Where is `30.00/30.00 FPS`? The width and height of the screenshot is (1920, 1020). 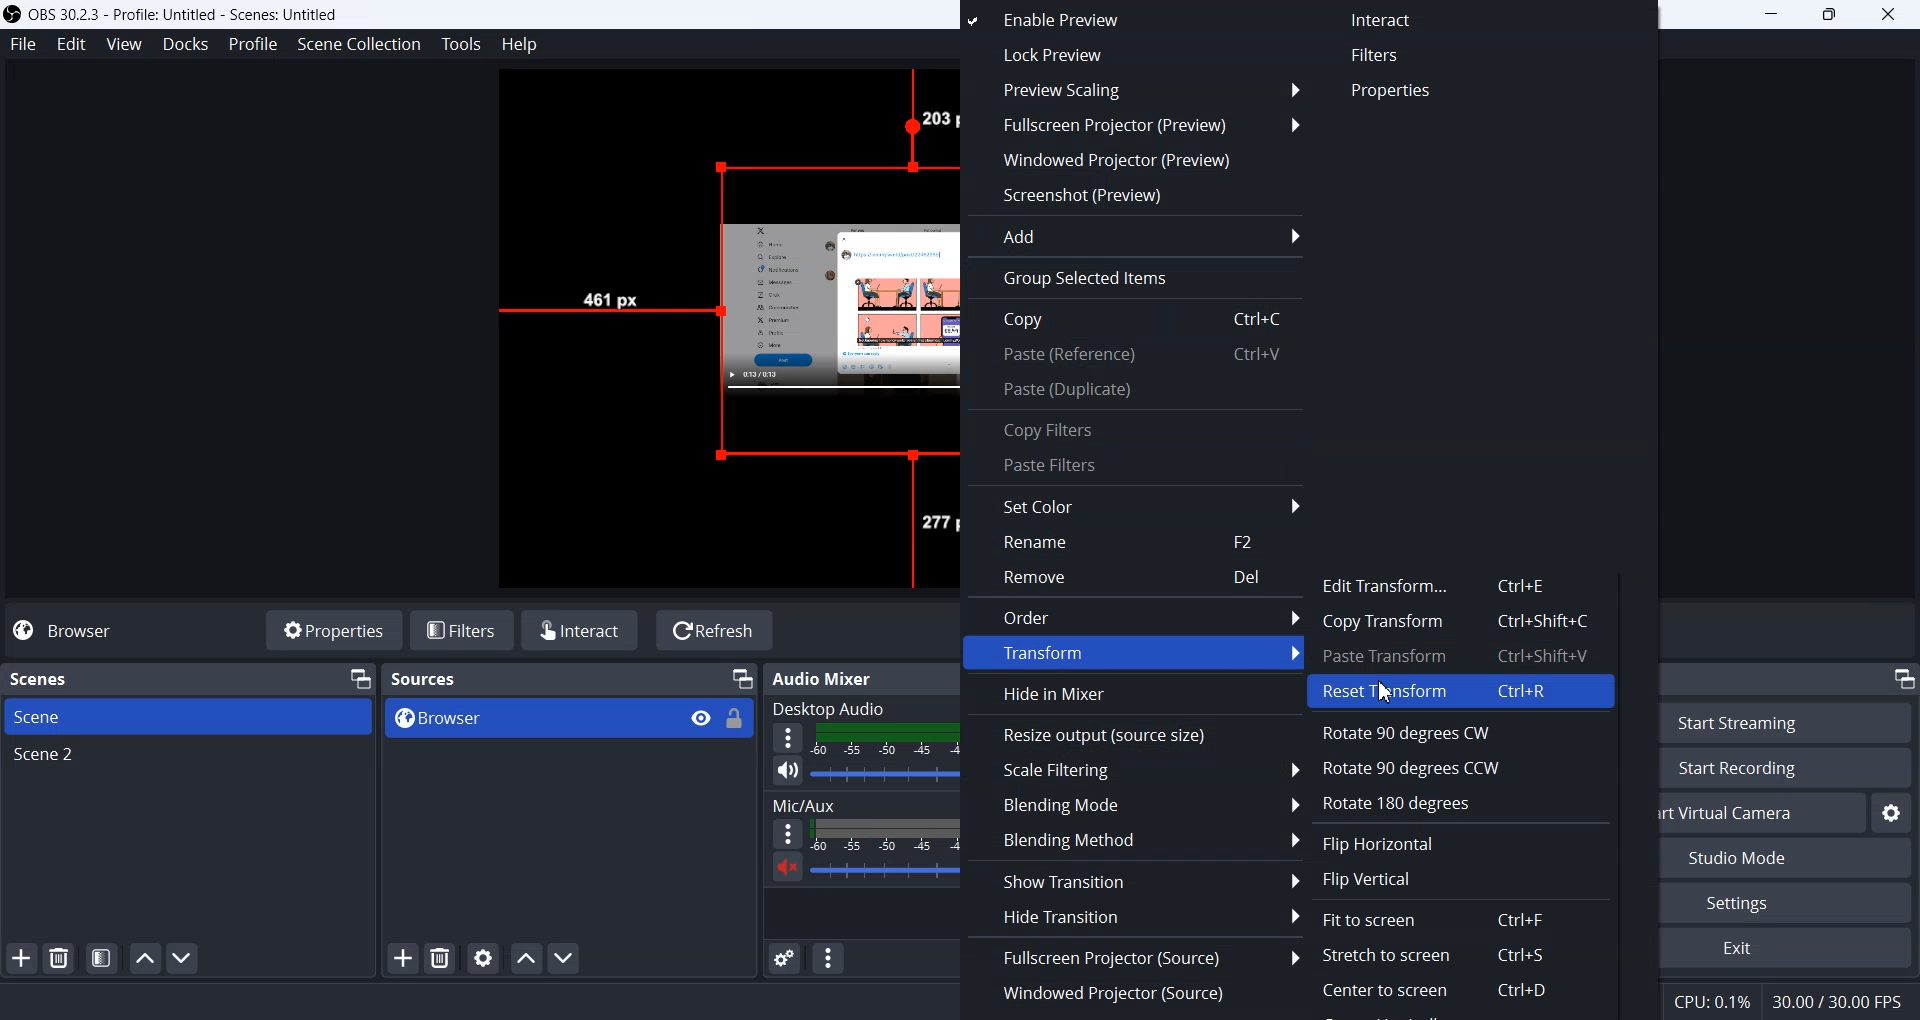 30.00/30.00 FPS is located at coordinates (1842, 1000).